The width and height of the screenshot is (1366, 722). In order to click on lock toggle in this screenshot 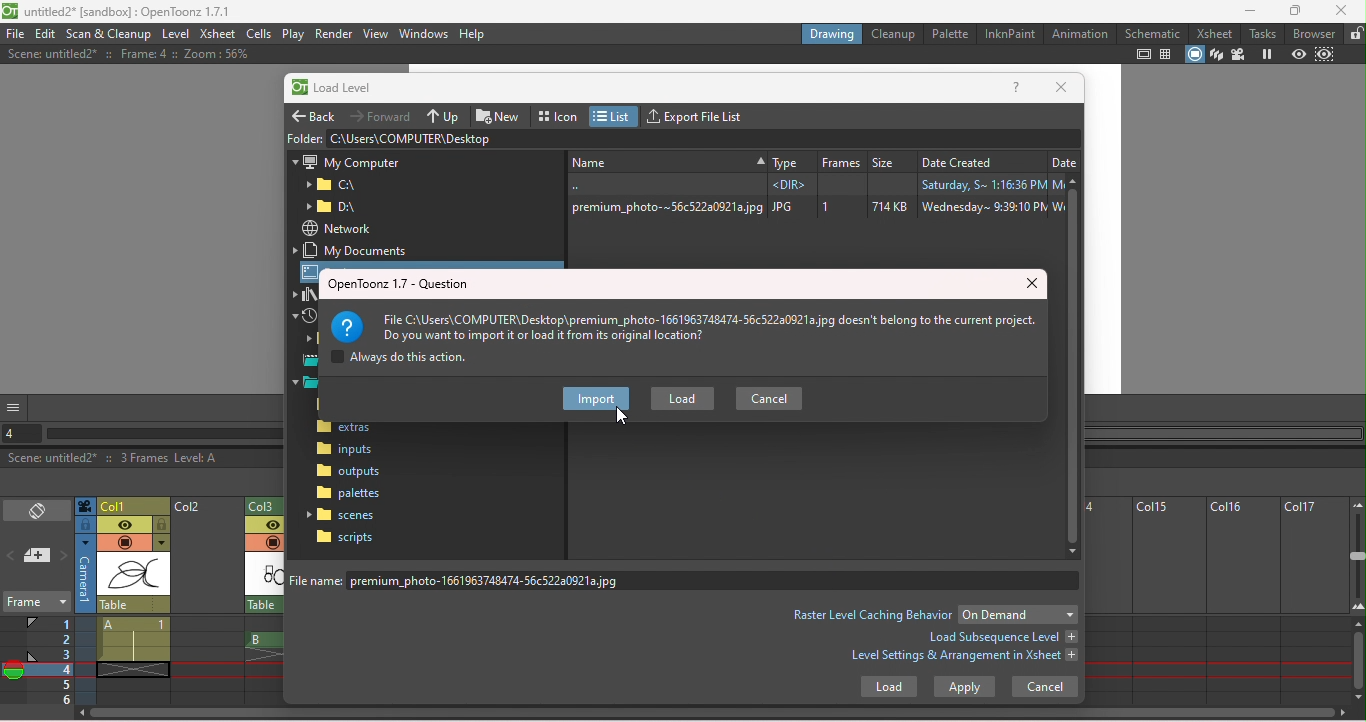, I will do `click(162, 525)`.